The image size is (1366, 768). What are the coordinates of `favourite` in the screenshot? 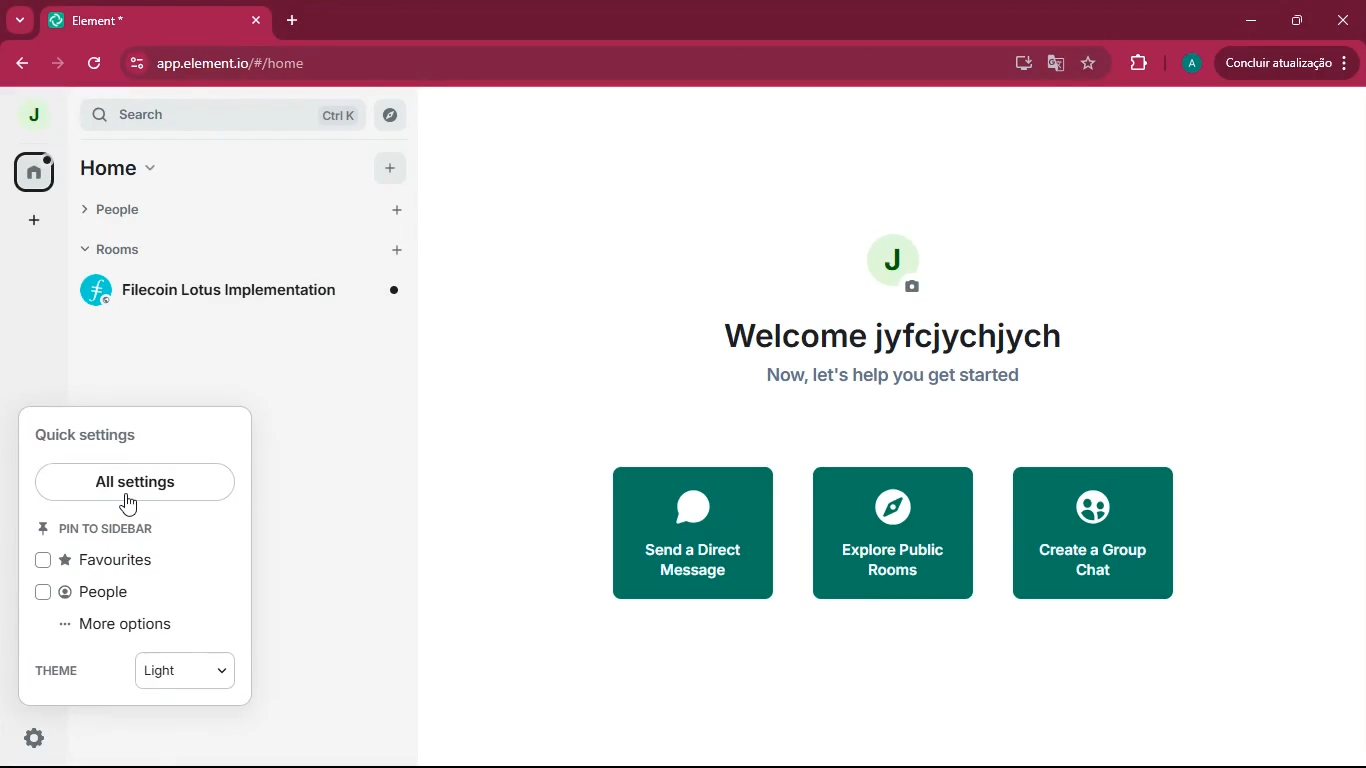 It's located at (1087, 65).